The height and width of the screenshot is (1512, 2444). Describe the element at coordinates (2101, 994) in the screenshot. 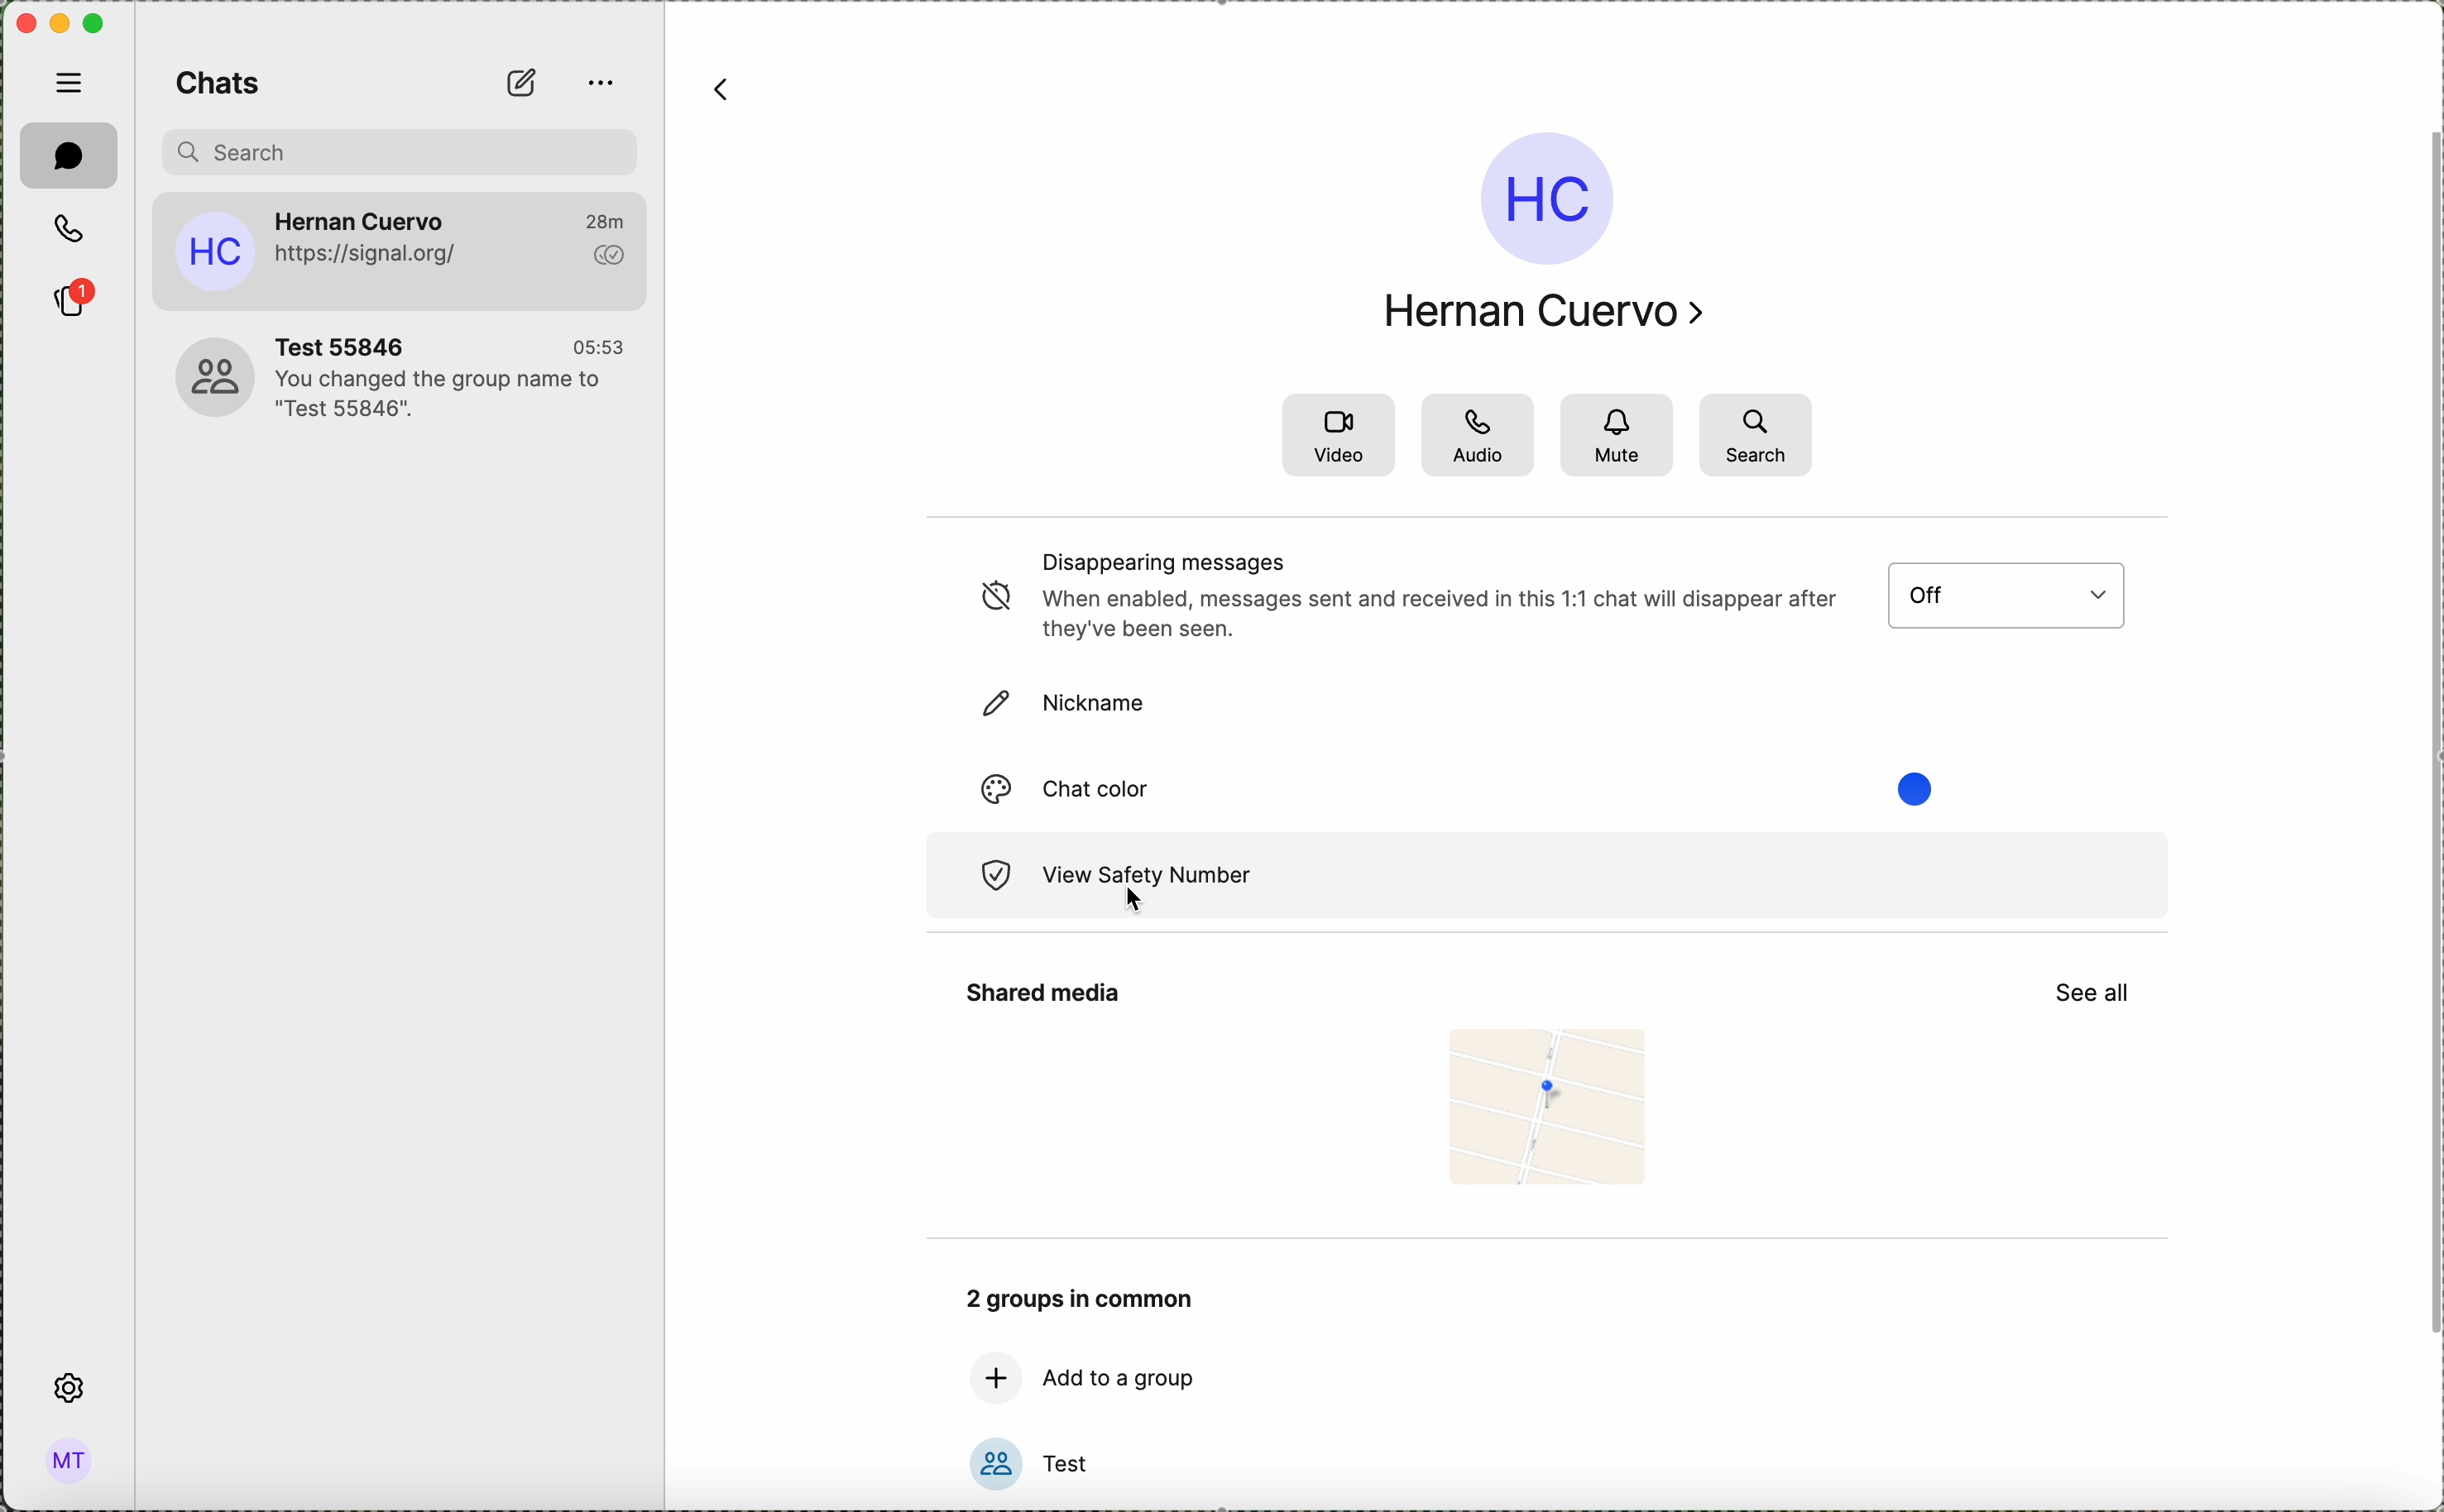

I see `See all` at that location.